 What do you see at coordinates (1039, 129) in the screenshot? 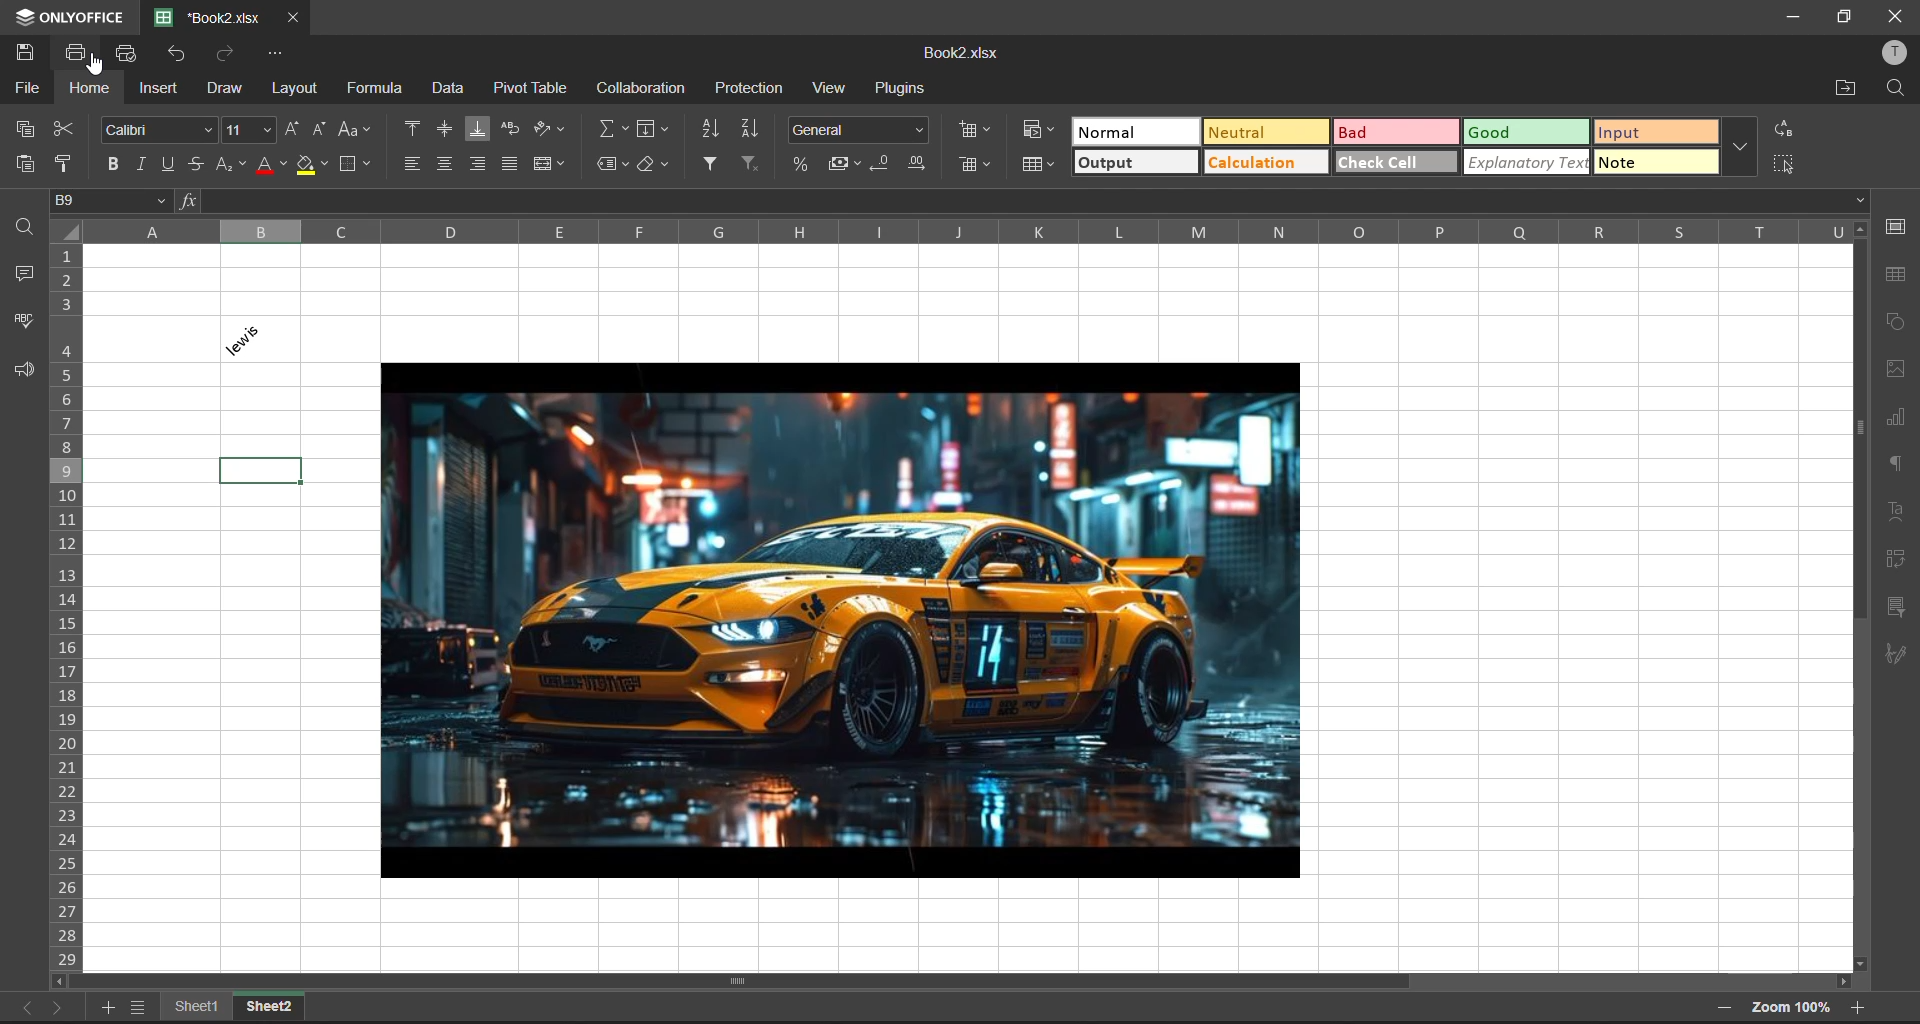
I see `conditional formatting` at bounding box center [1039, 129].